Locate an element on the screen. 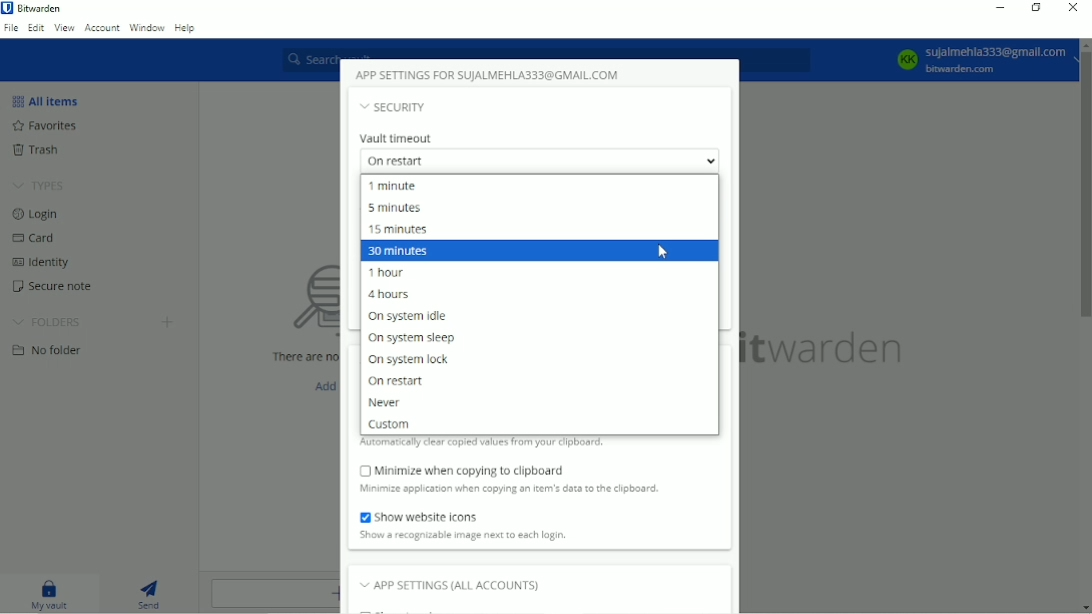 Image resolution: width=1092 pixels, height=614 pixels. KK  is located at coordinates (907, 59).